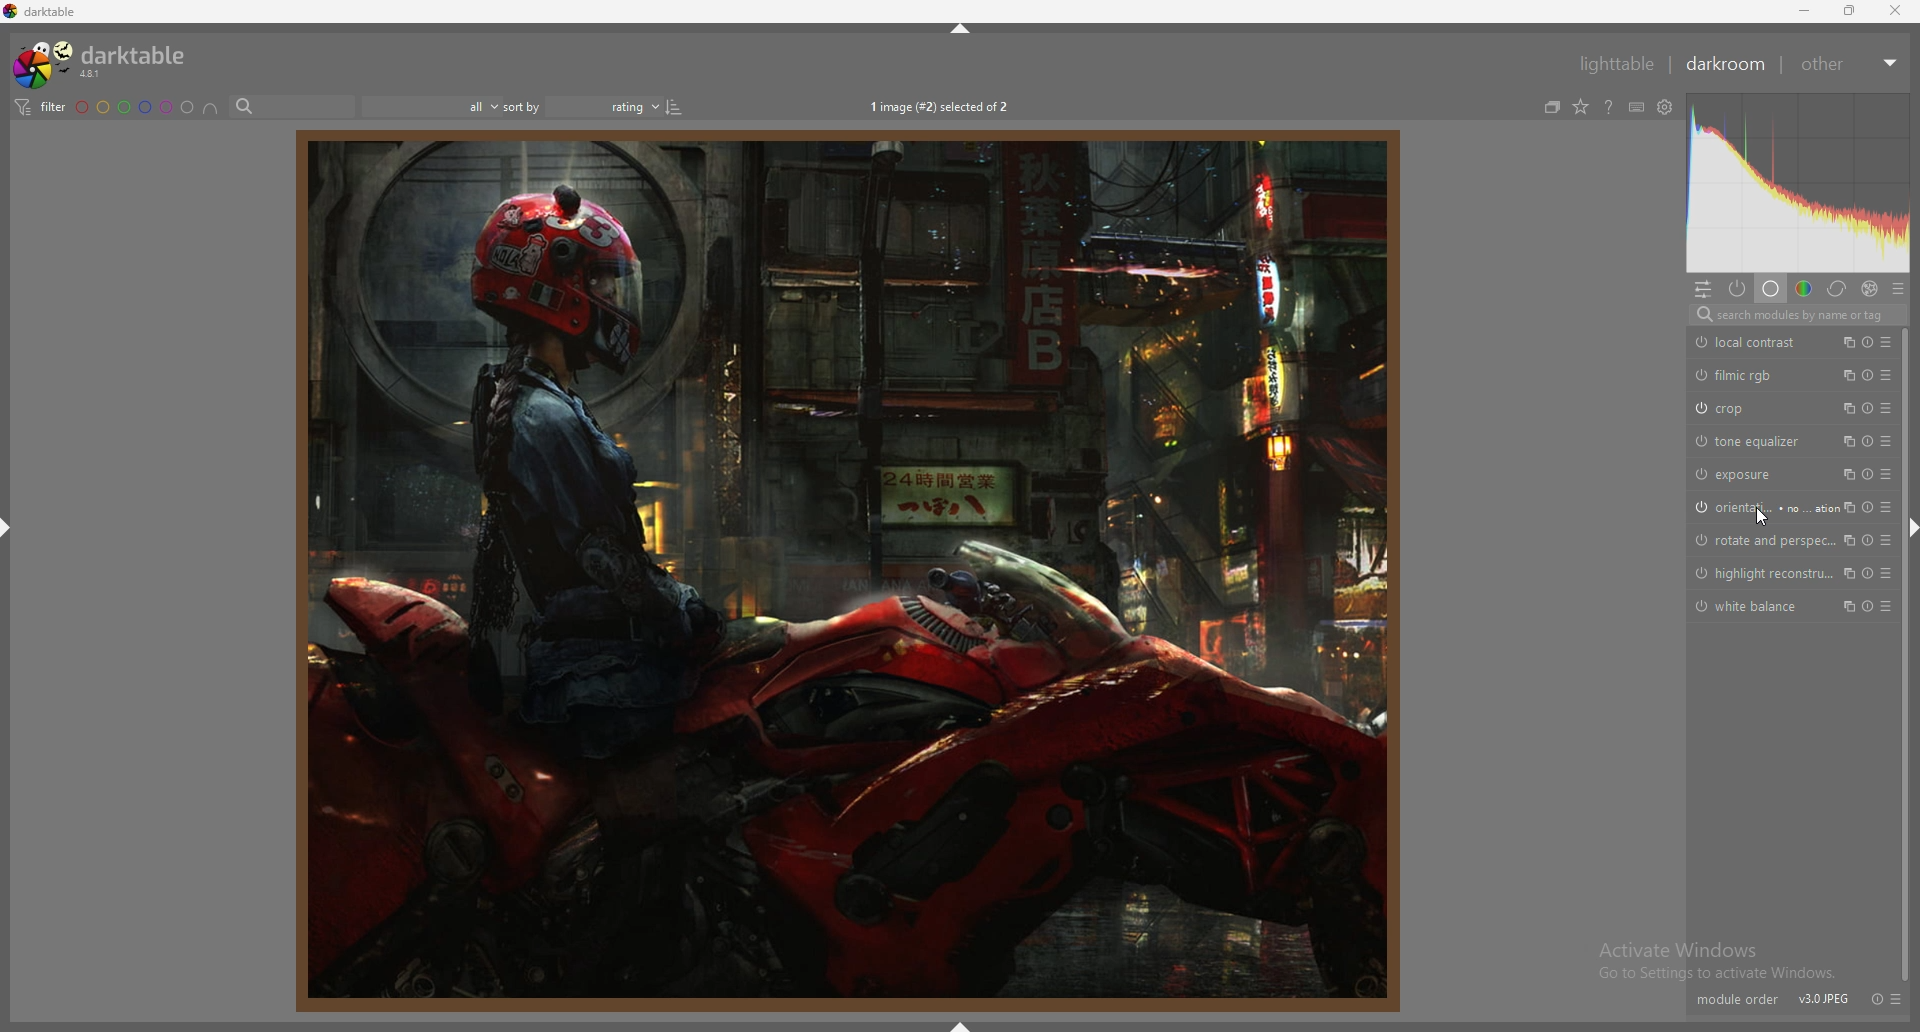 The width and height of the screenshot is (1920, 1032). I want to click on multiple instances action, so click(1843, 574).